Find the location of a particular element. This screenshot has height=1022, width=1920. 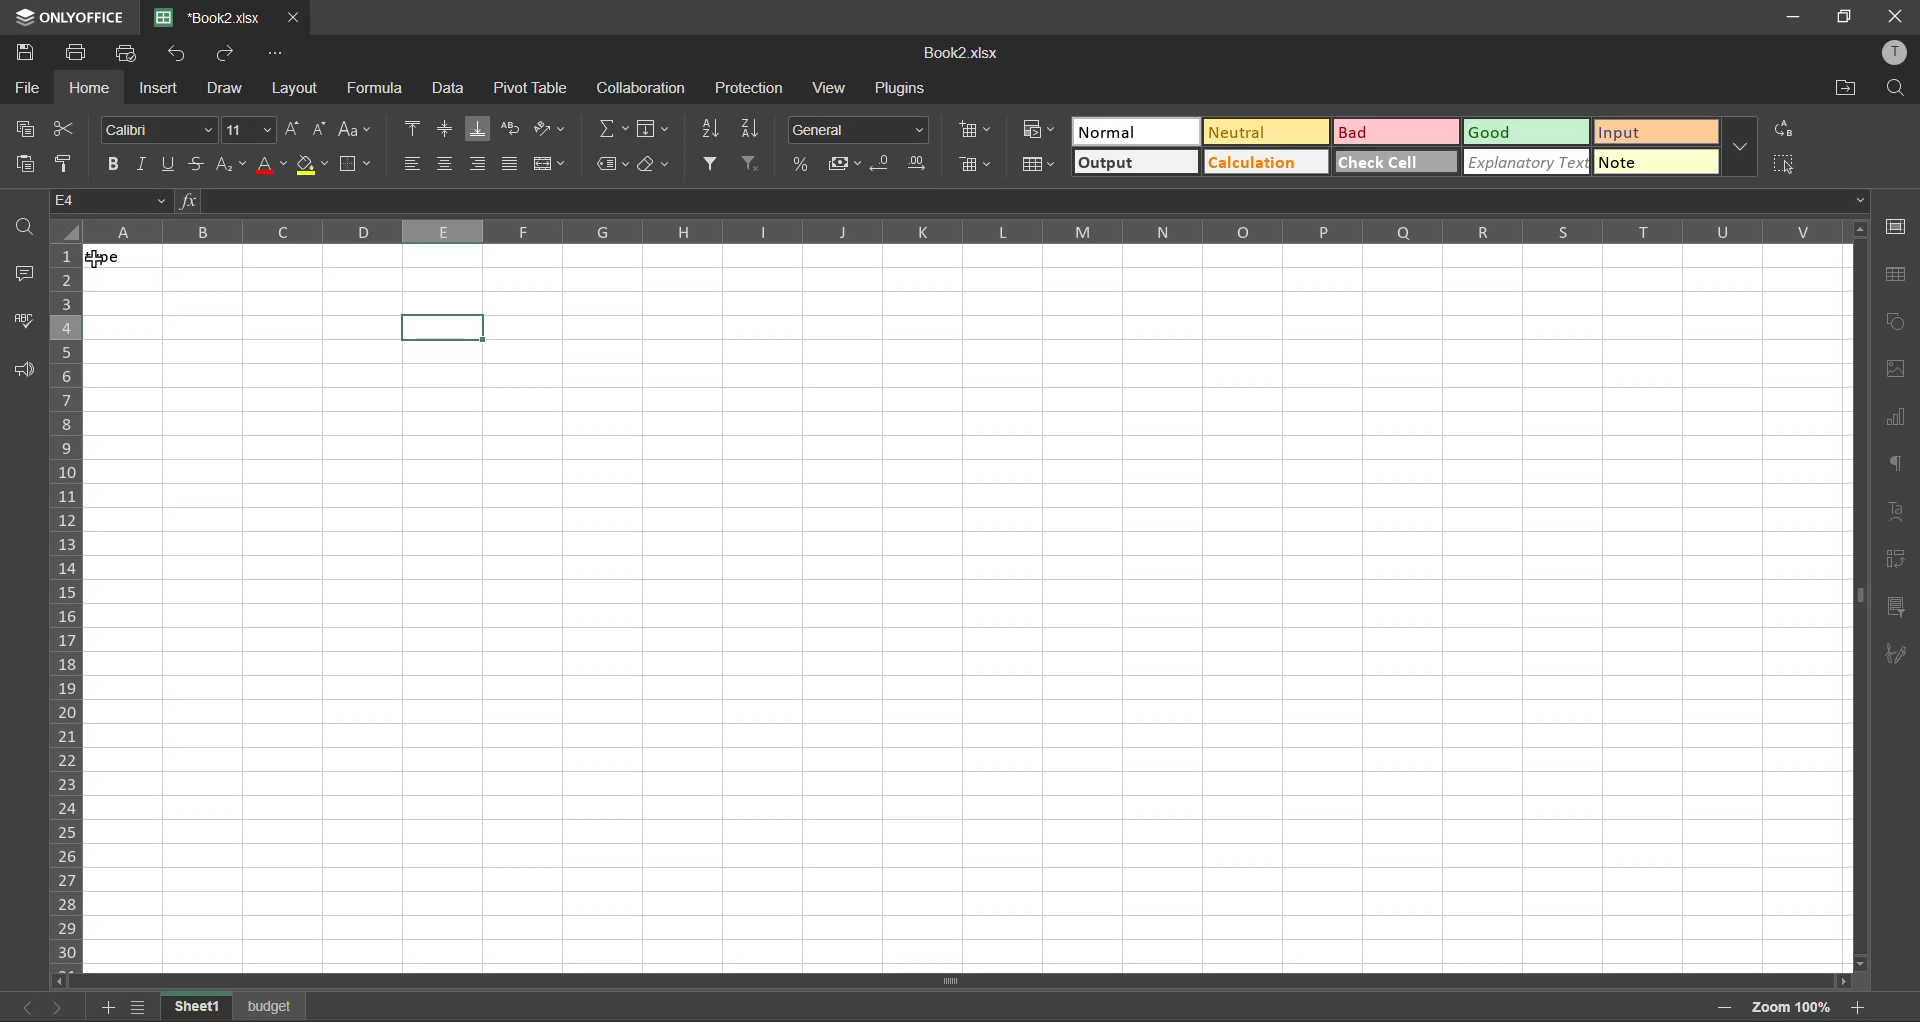

font color is located at coordinates (272, 165).